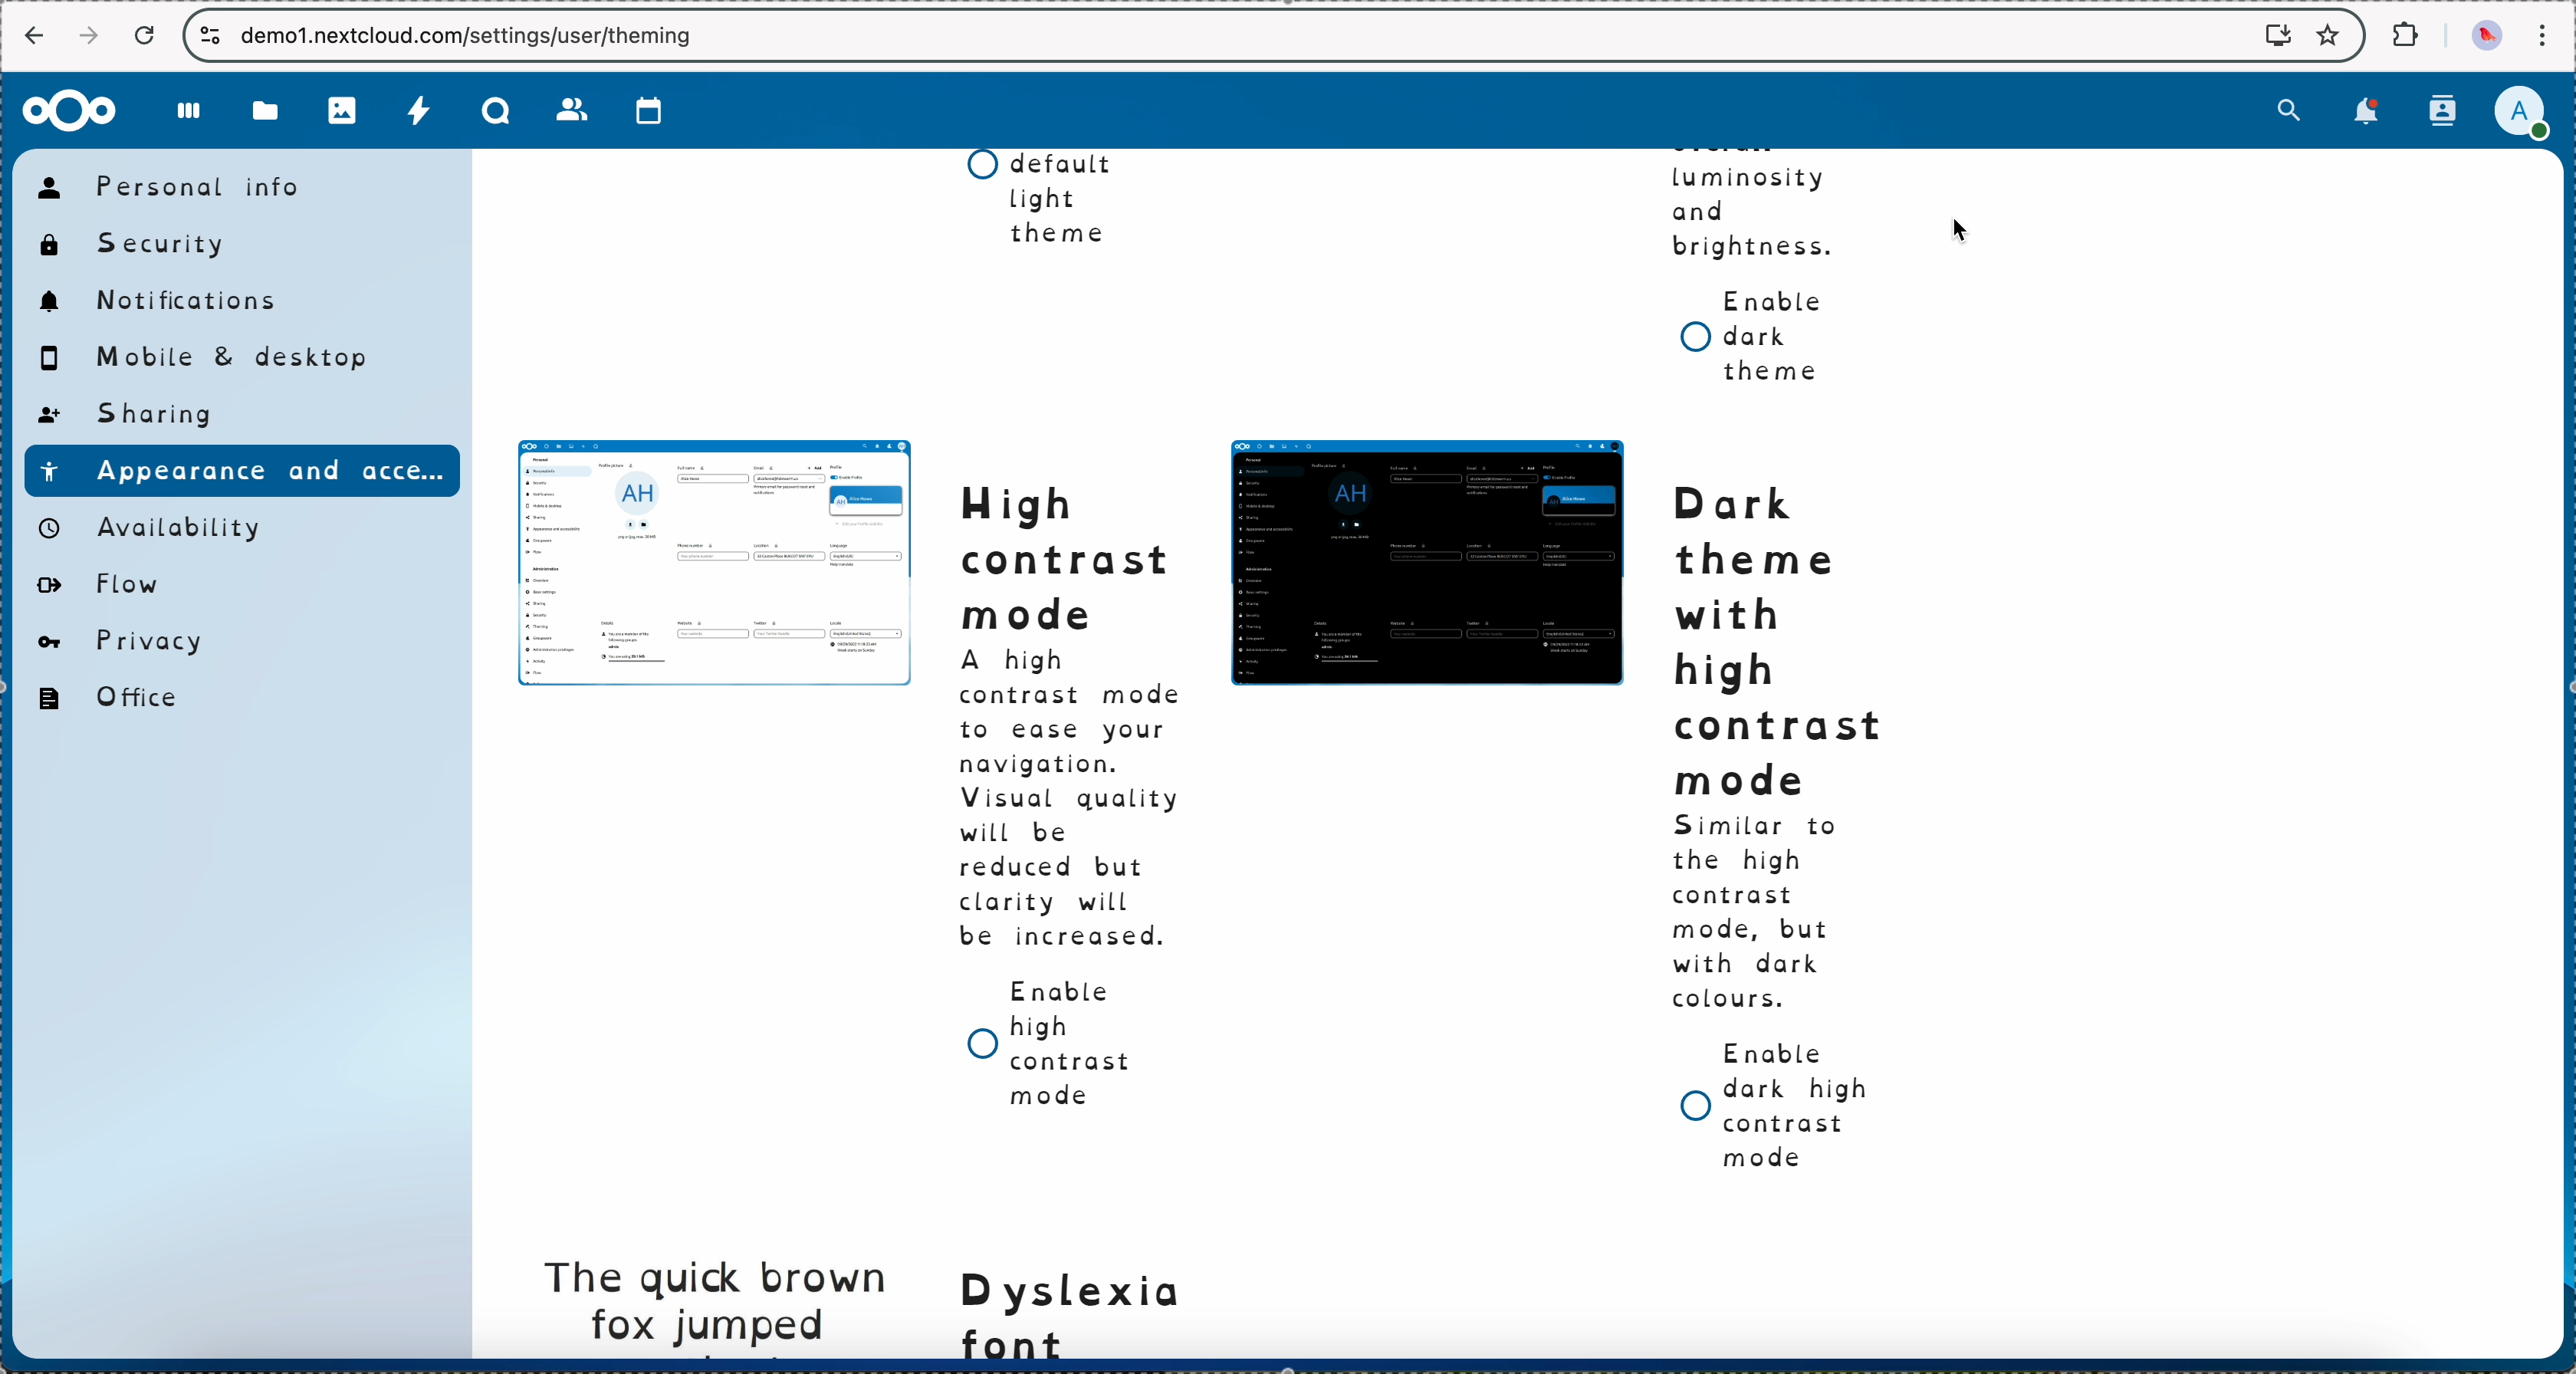 This screenshot has width=2576, height=1374. Describe the element at coordinates (483, 36) in the screenshot. I see `URL` at that location.